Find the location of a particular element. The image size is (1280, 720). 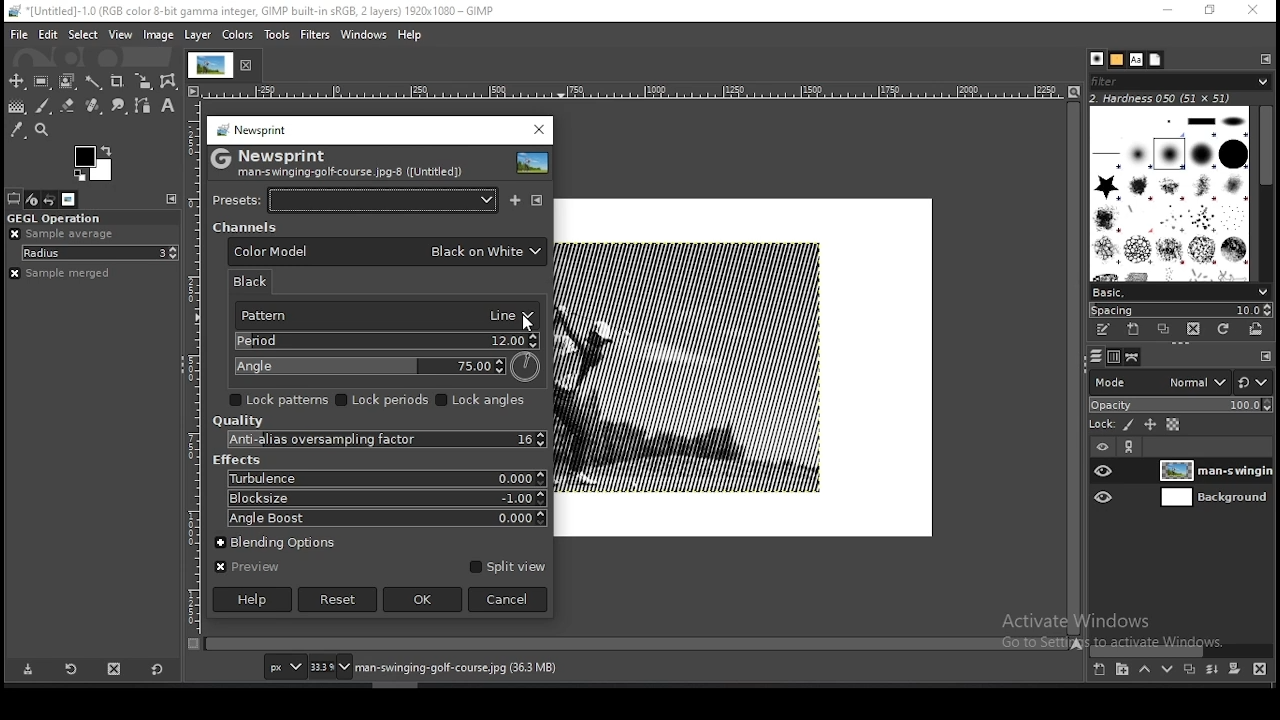

healing tool is located at coordinates (93, 106).